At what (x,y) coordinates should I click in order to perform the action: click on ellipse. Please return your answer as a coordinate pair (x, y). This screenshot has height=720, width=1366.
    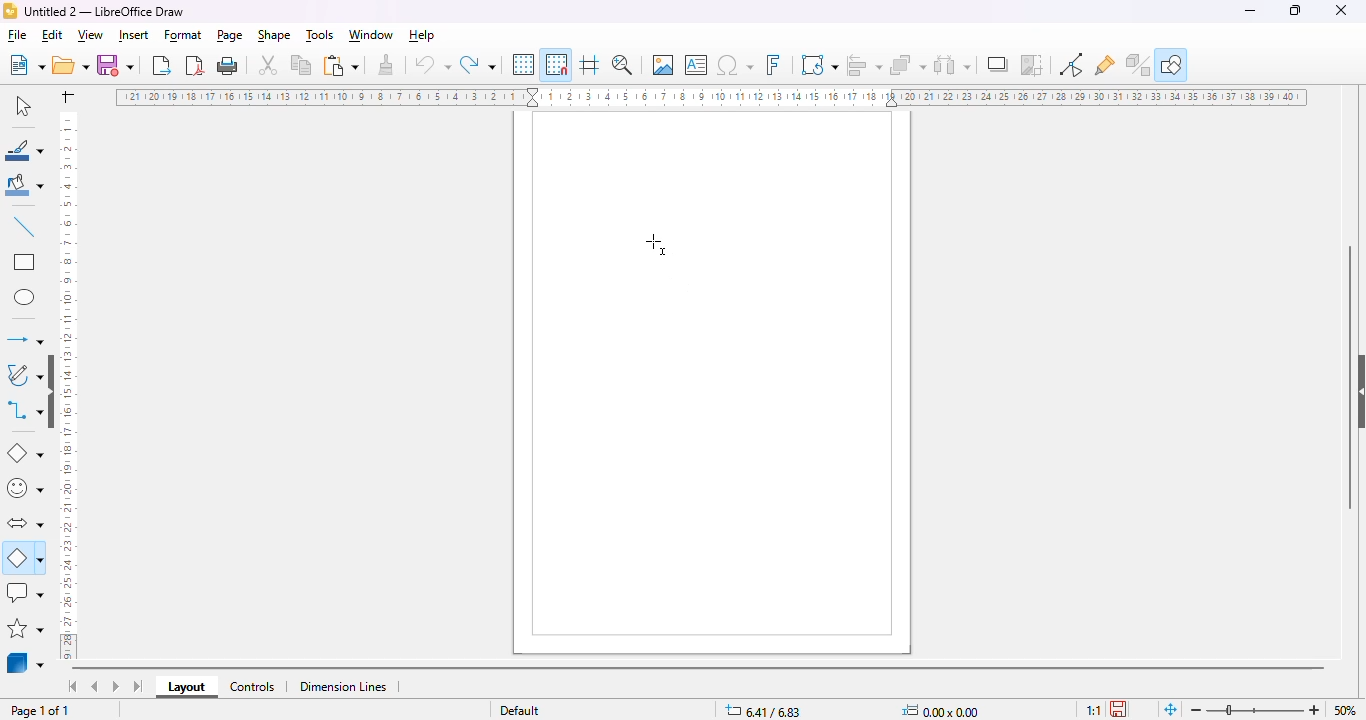
    Looking at the image, I should click on (25, 297).